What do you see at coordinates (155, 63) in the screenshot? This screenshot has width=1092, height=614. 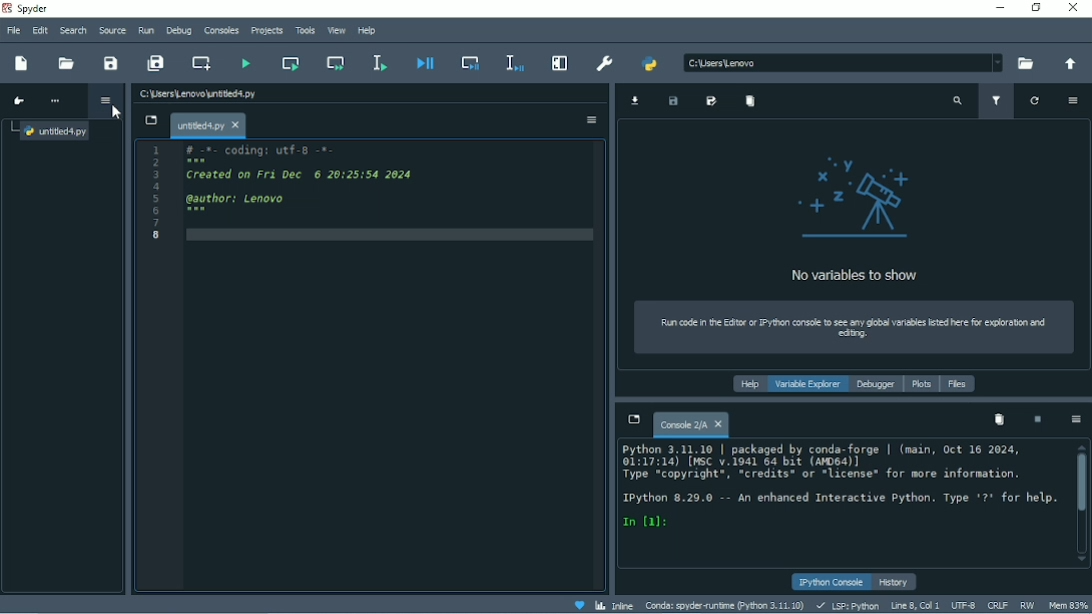 I see `Save all files` at bounding box center [155, 63].